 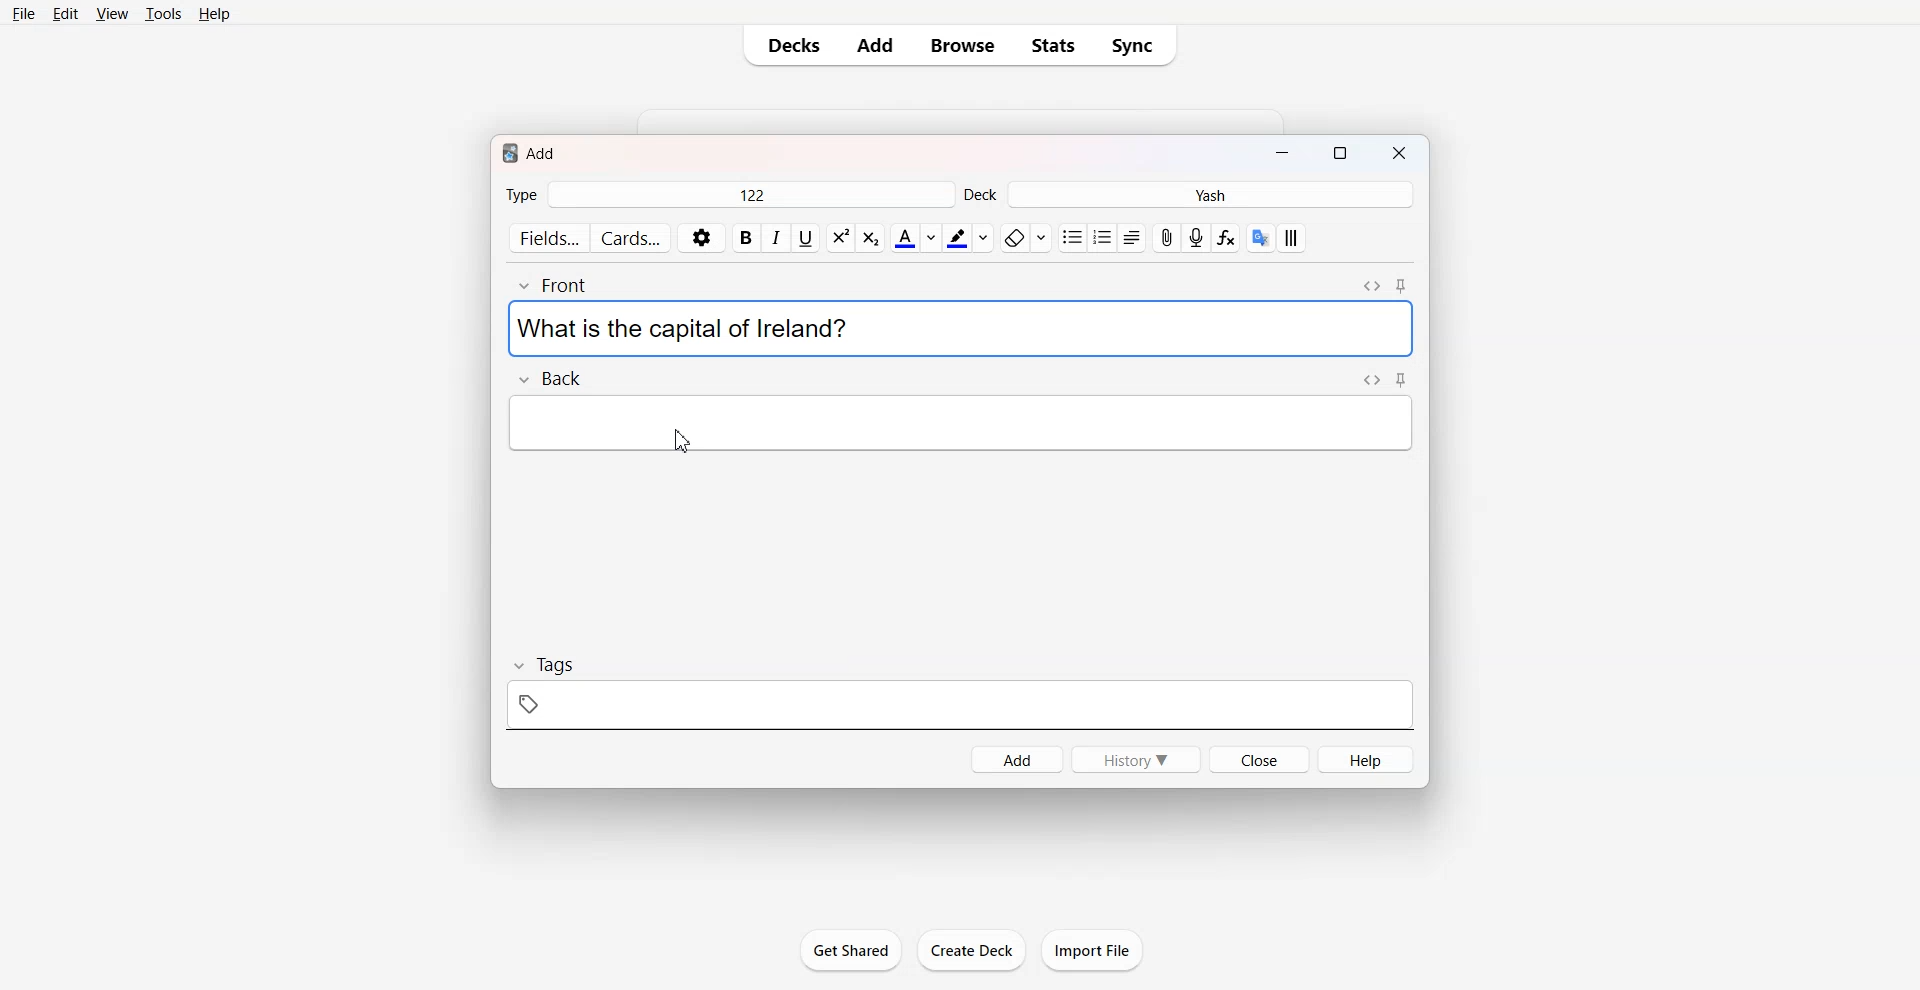 I want to click on back input field, so click(x=959, y=422).